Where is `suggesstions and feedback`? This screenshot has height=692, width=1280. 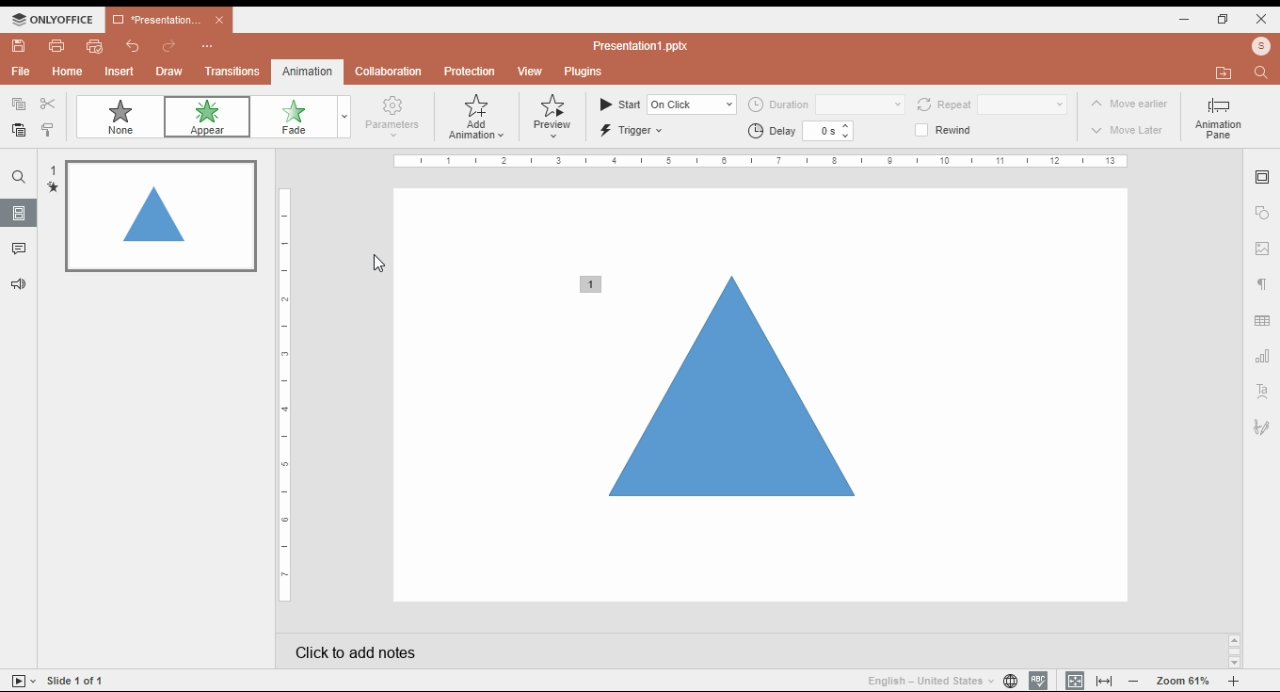
suggesstions and feedback is located at coordinates (20, 285).